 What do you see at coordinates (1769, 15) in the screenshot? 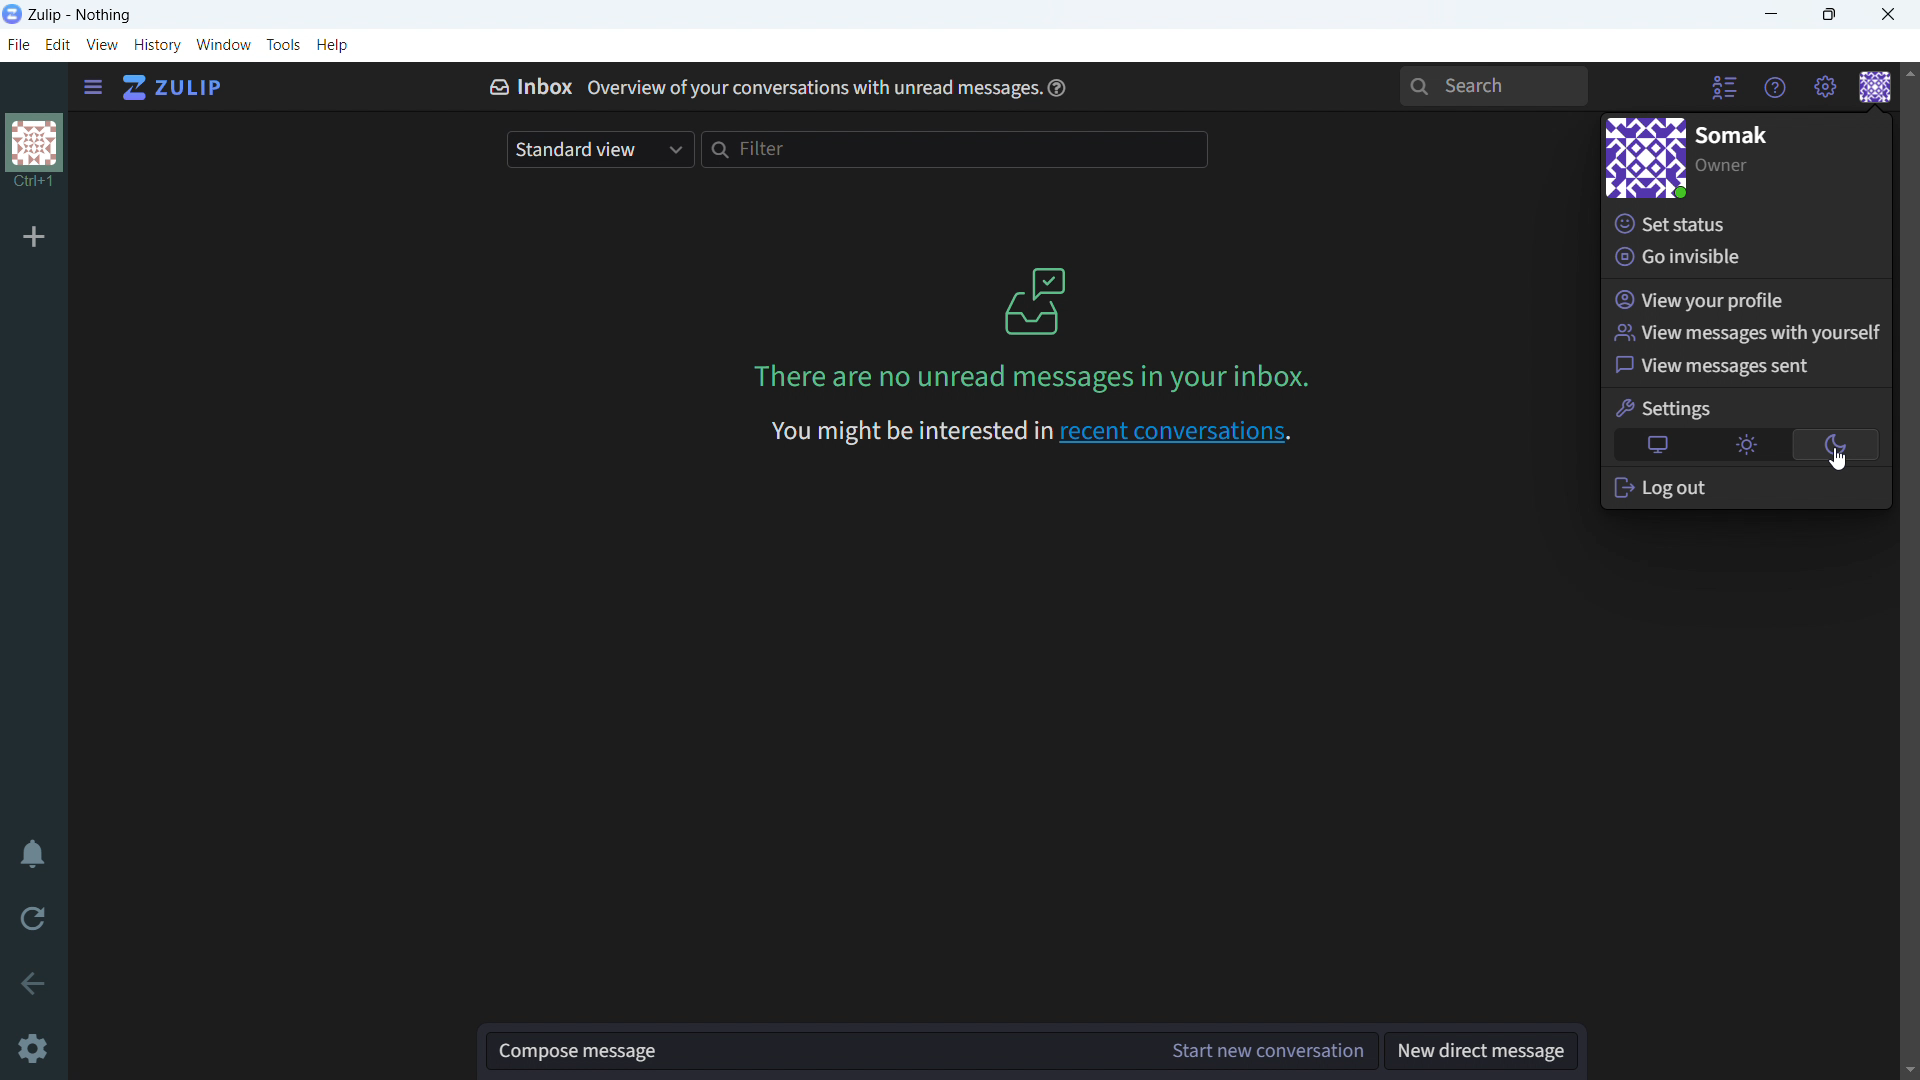
I see `minimize` at bounding box center [1769, 15].